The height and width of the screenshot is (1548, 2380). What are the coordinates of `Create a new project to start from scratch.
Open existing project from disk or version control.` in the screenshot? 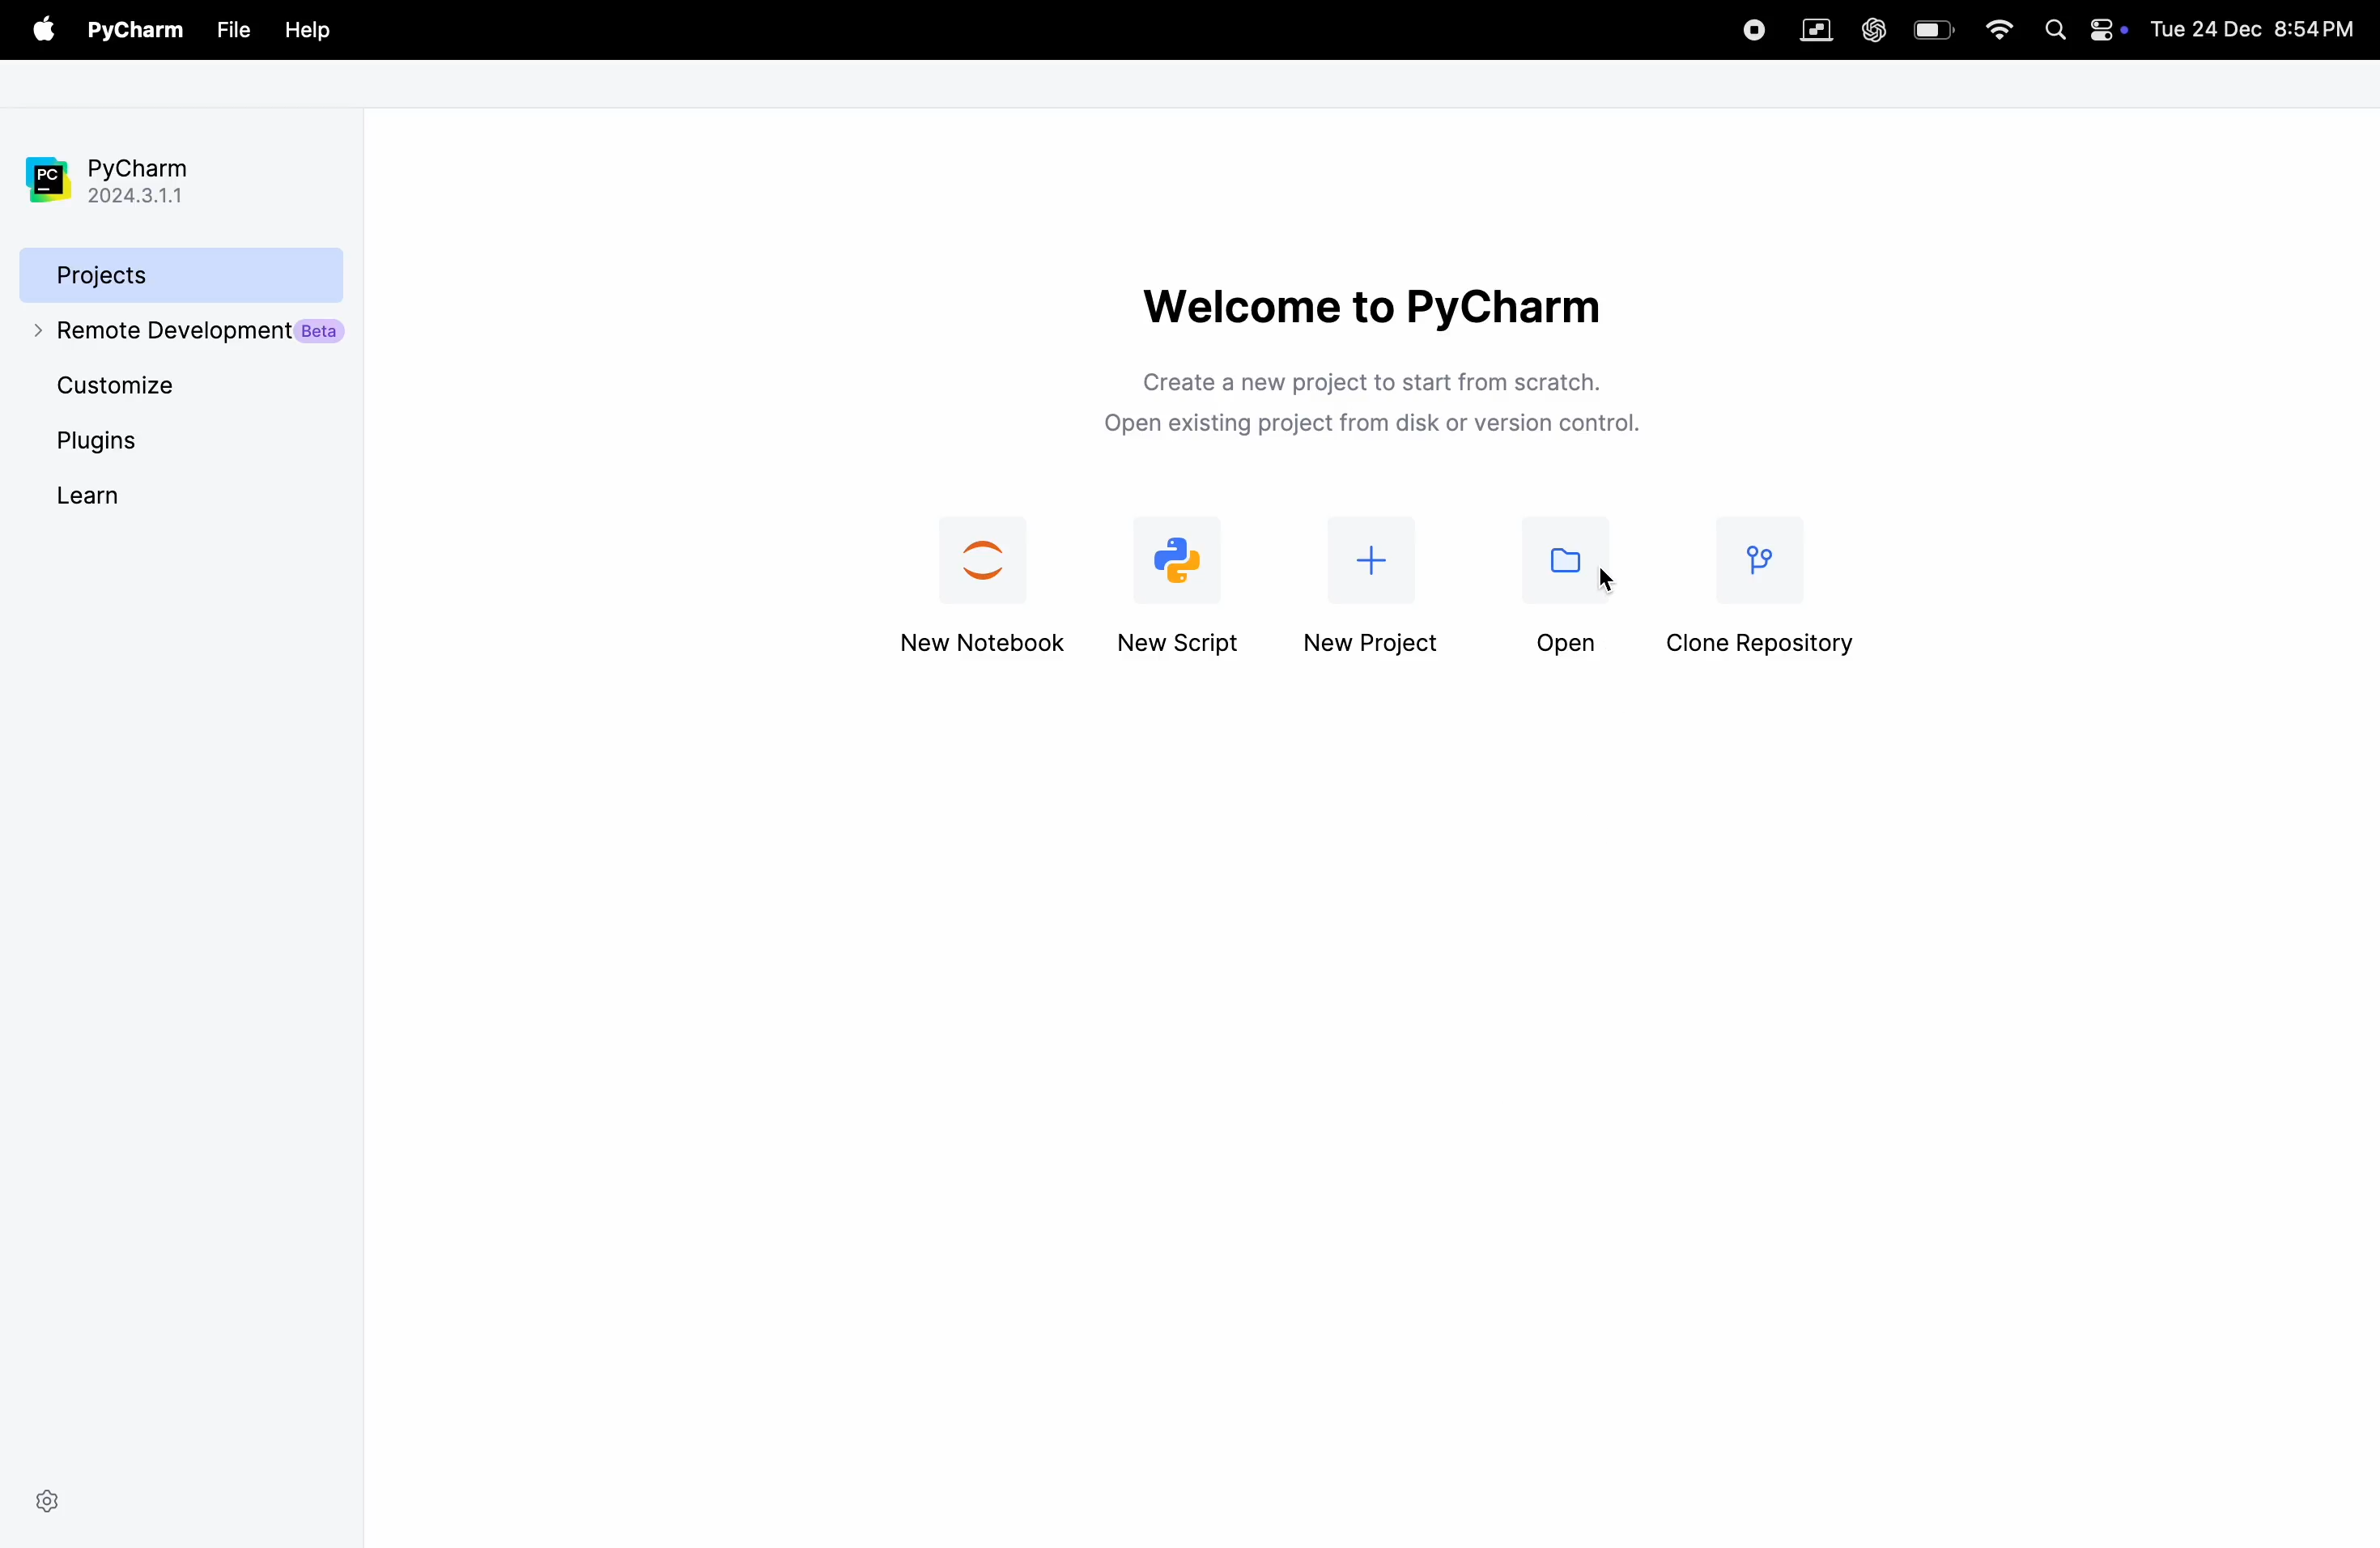 It's located at (1375, 400).